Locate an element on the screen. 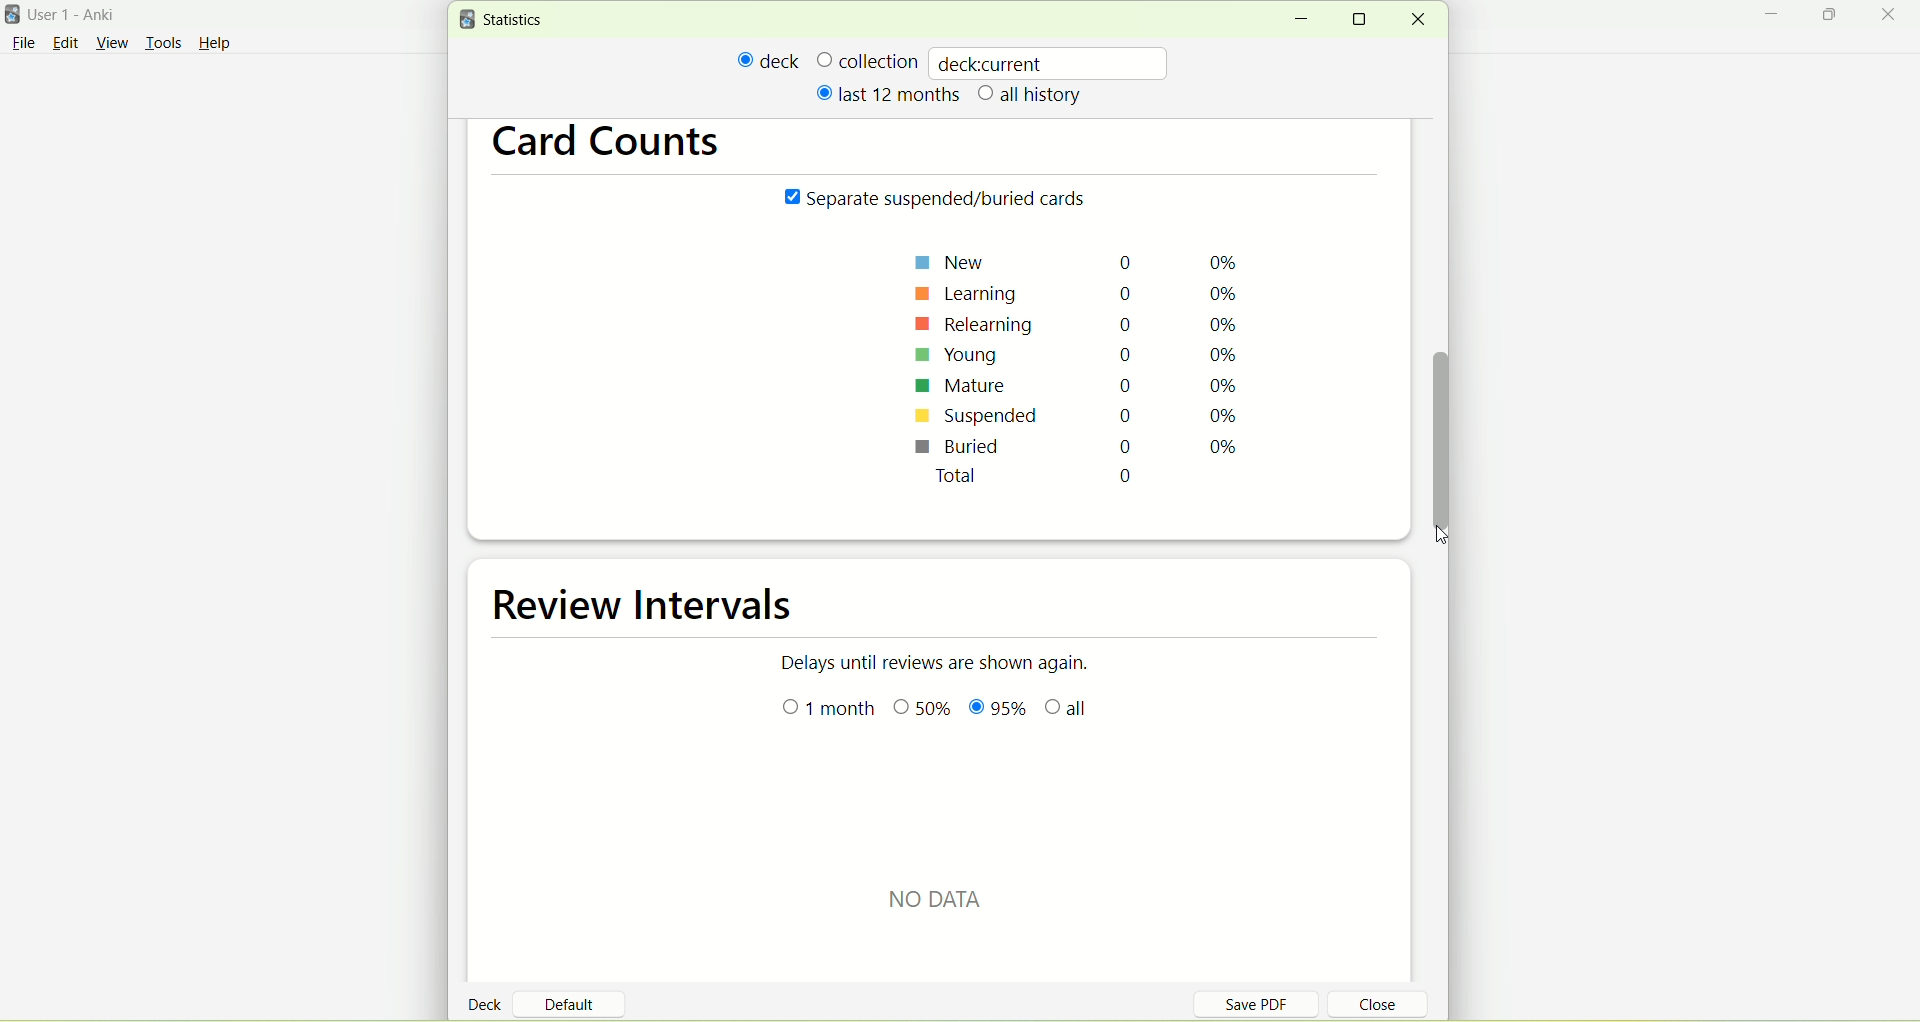  deck is located at coordinates (488, 1003).